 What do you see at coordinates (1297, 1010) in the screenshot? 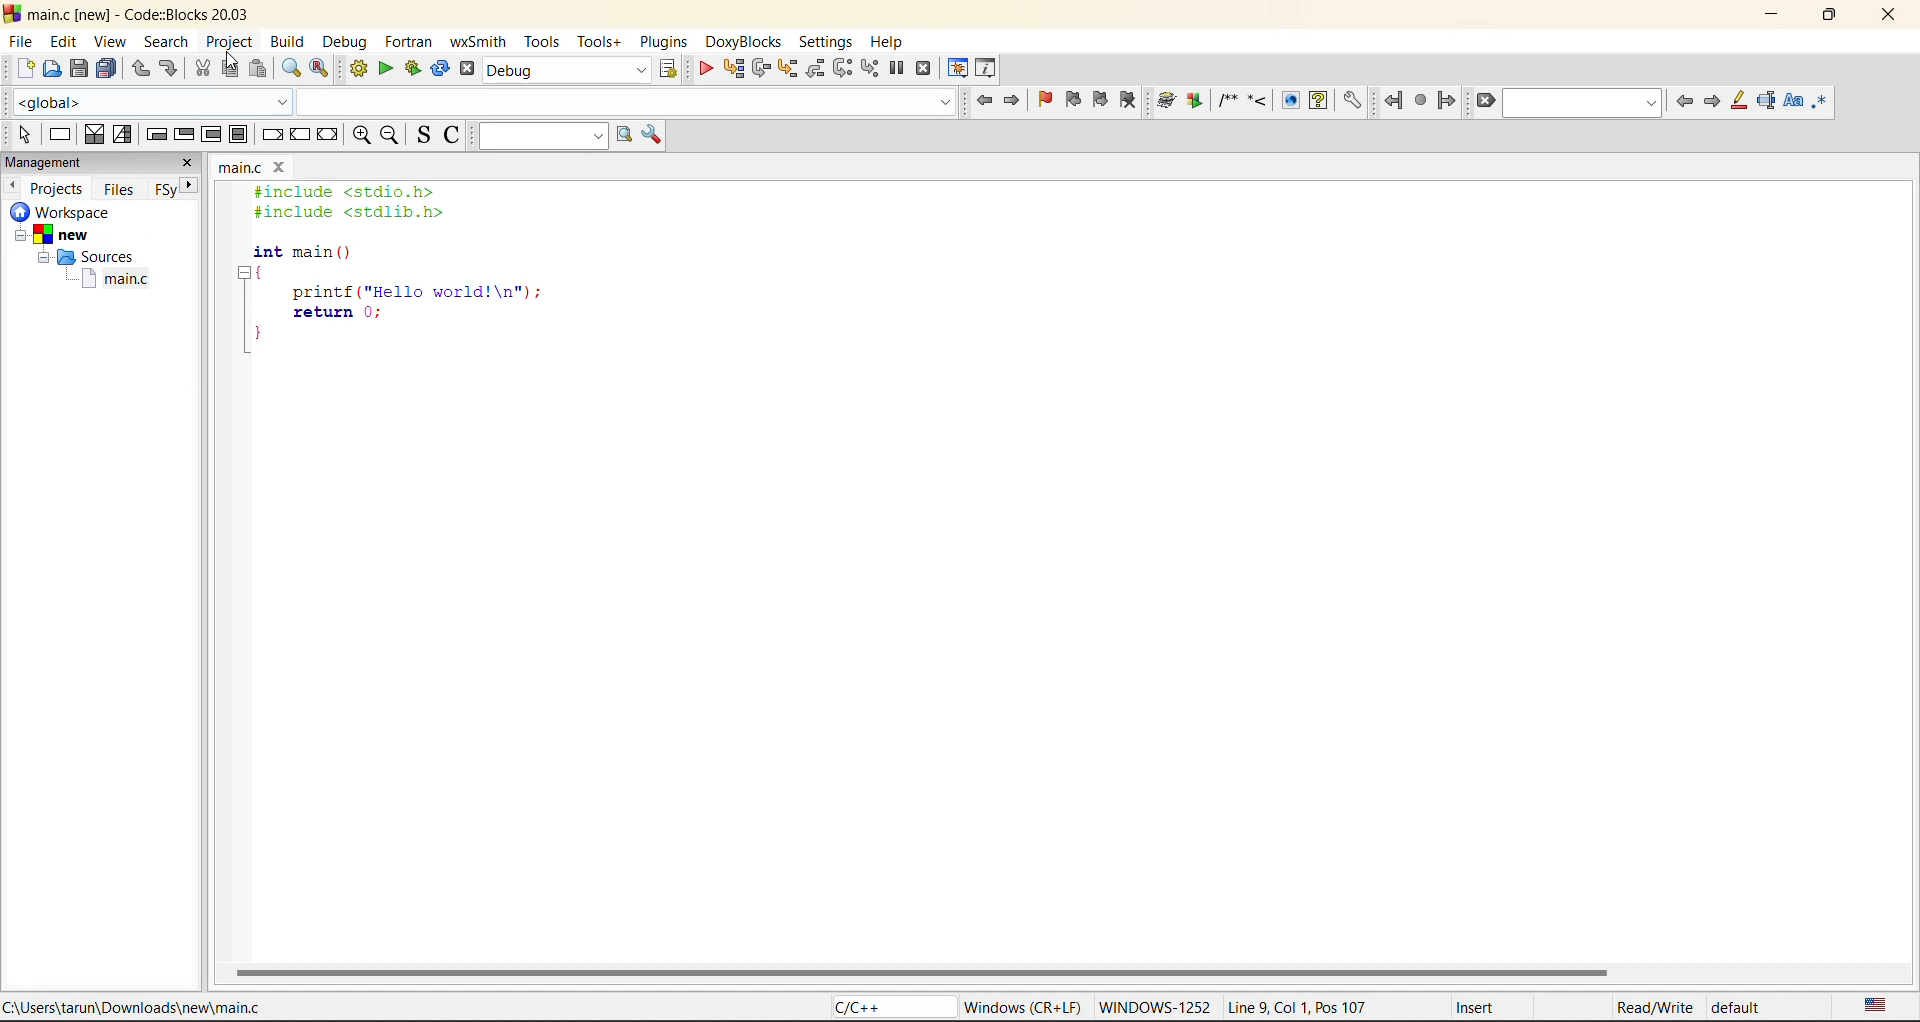
I see `Line 9, Col 1, Pos 107` at bounding box center [1297, 1010].